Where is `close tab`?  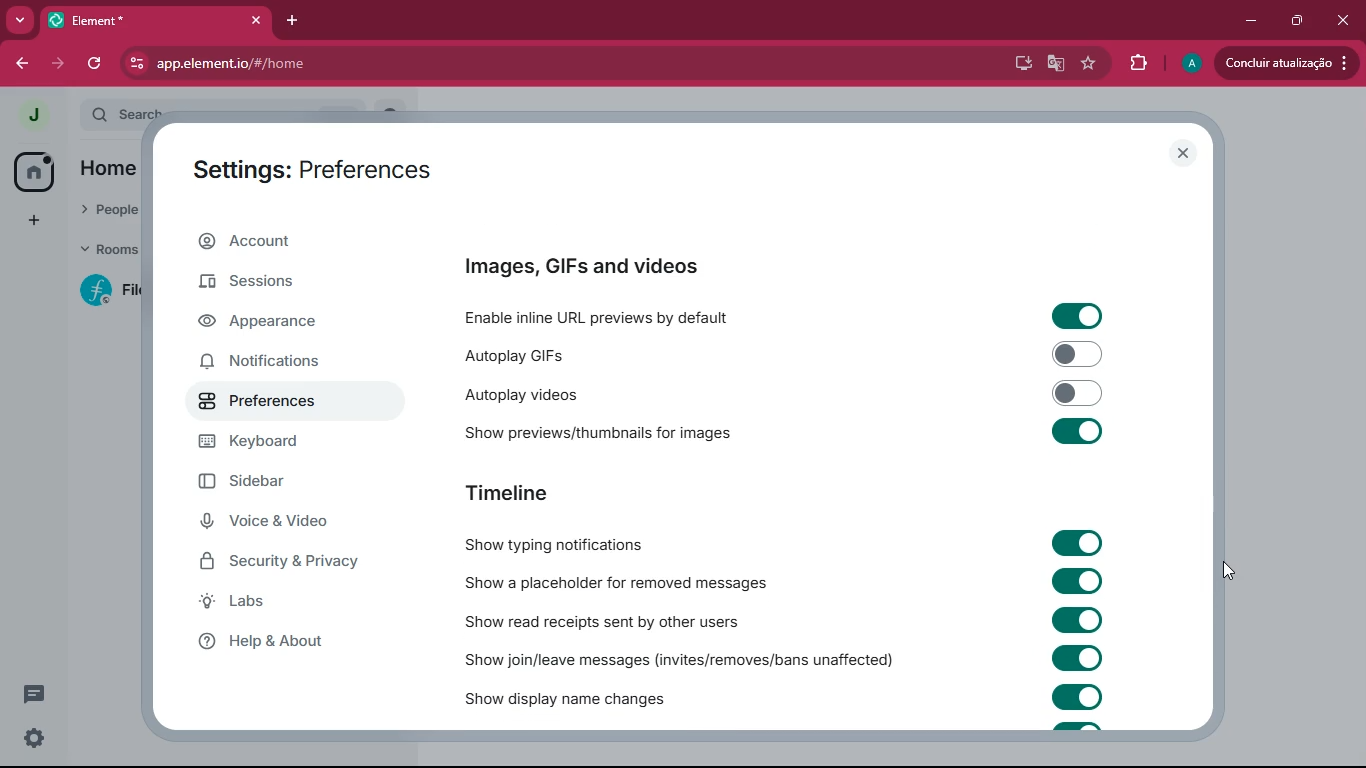 close tab is located at coordinates (257, 21).